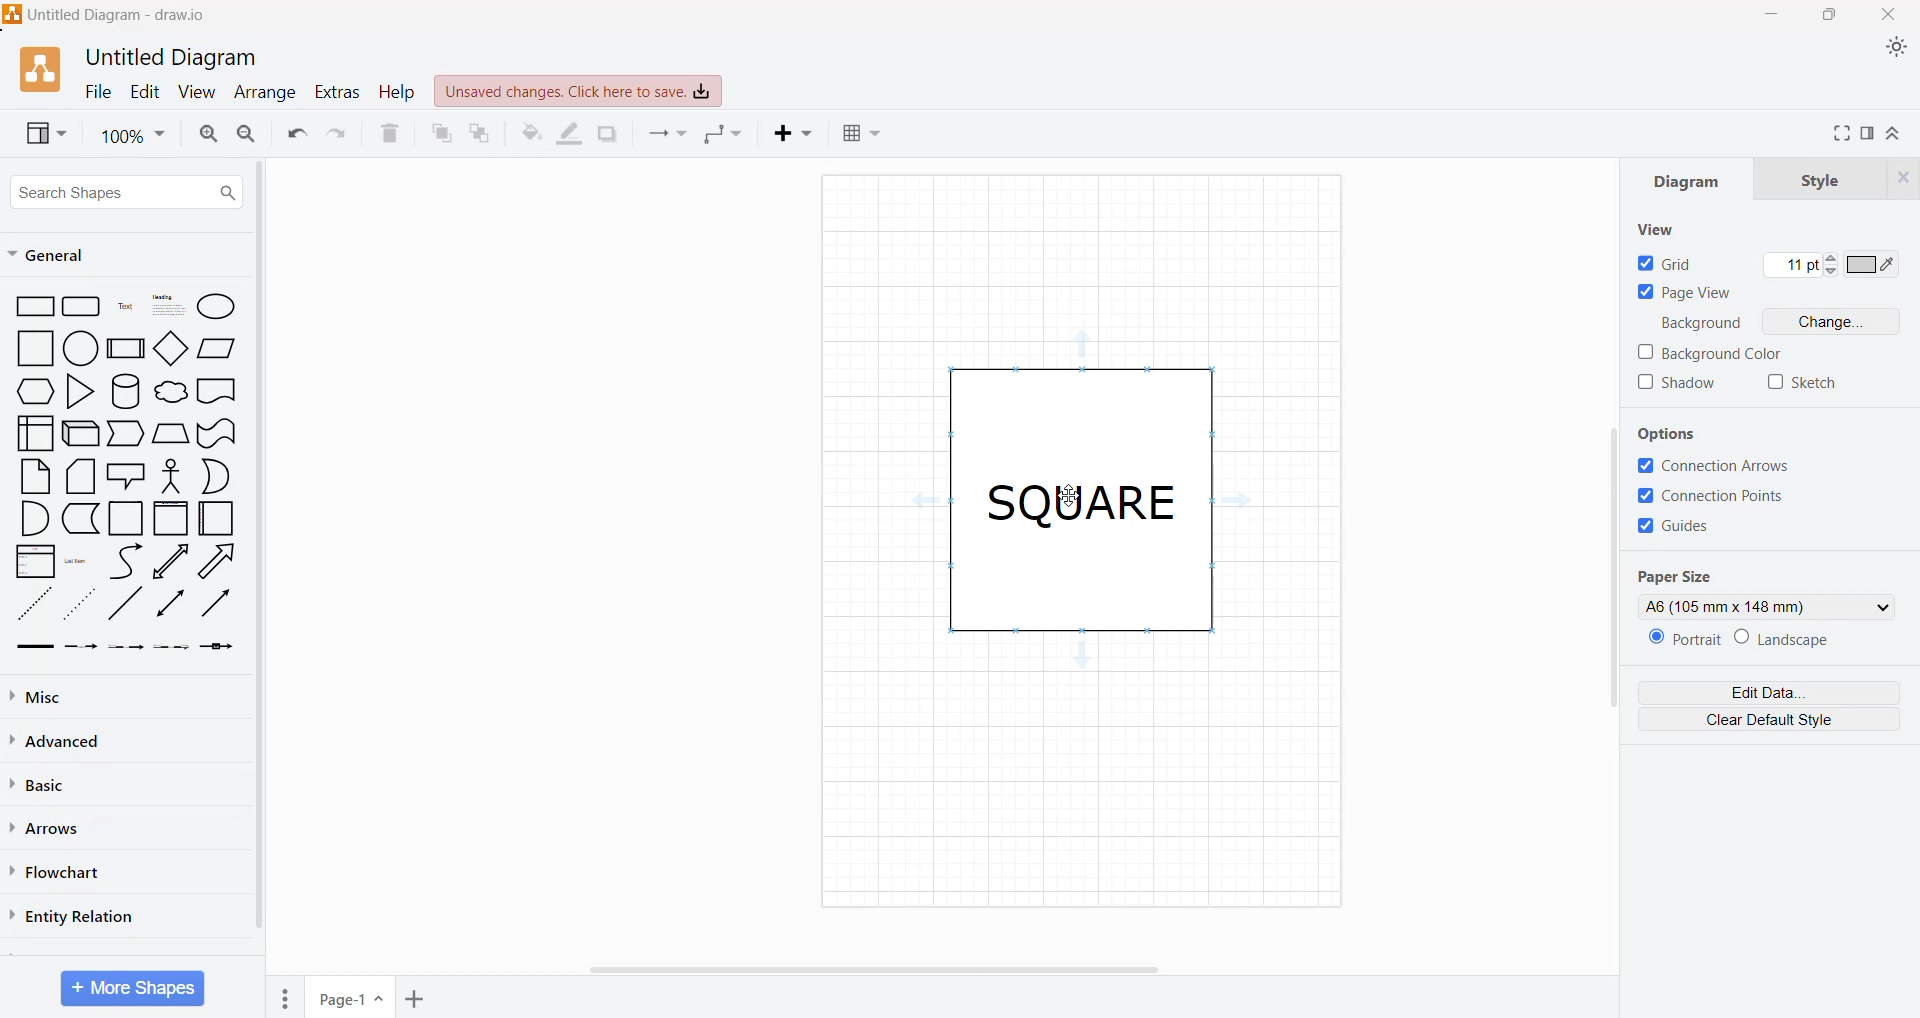 The image size is (1920, 1018). I want to click on Extras, so click(337, 92).